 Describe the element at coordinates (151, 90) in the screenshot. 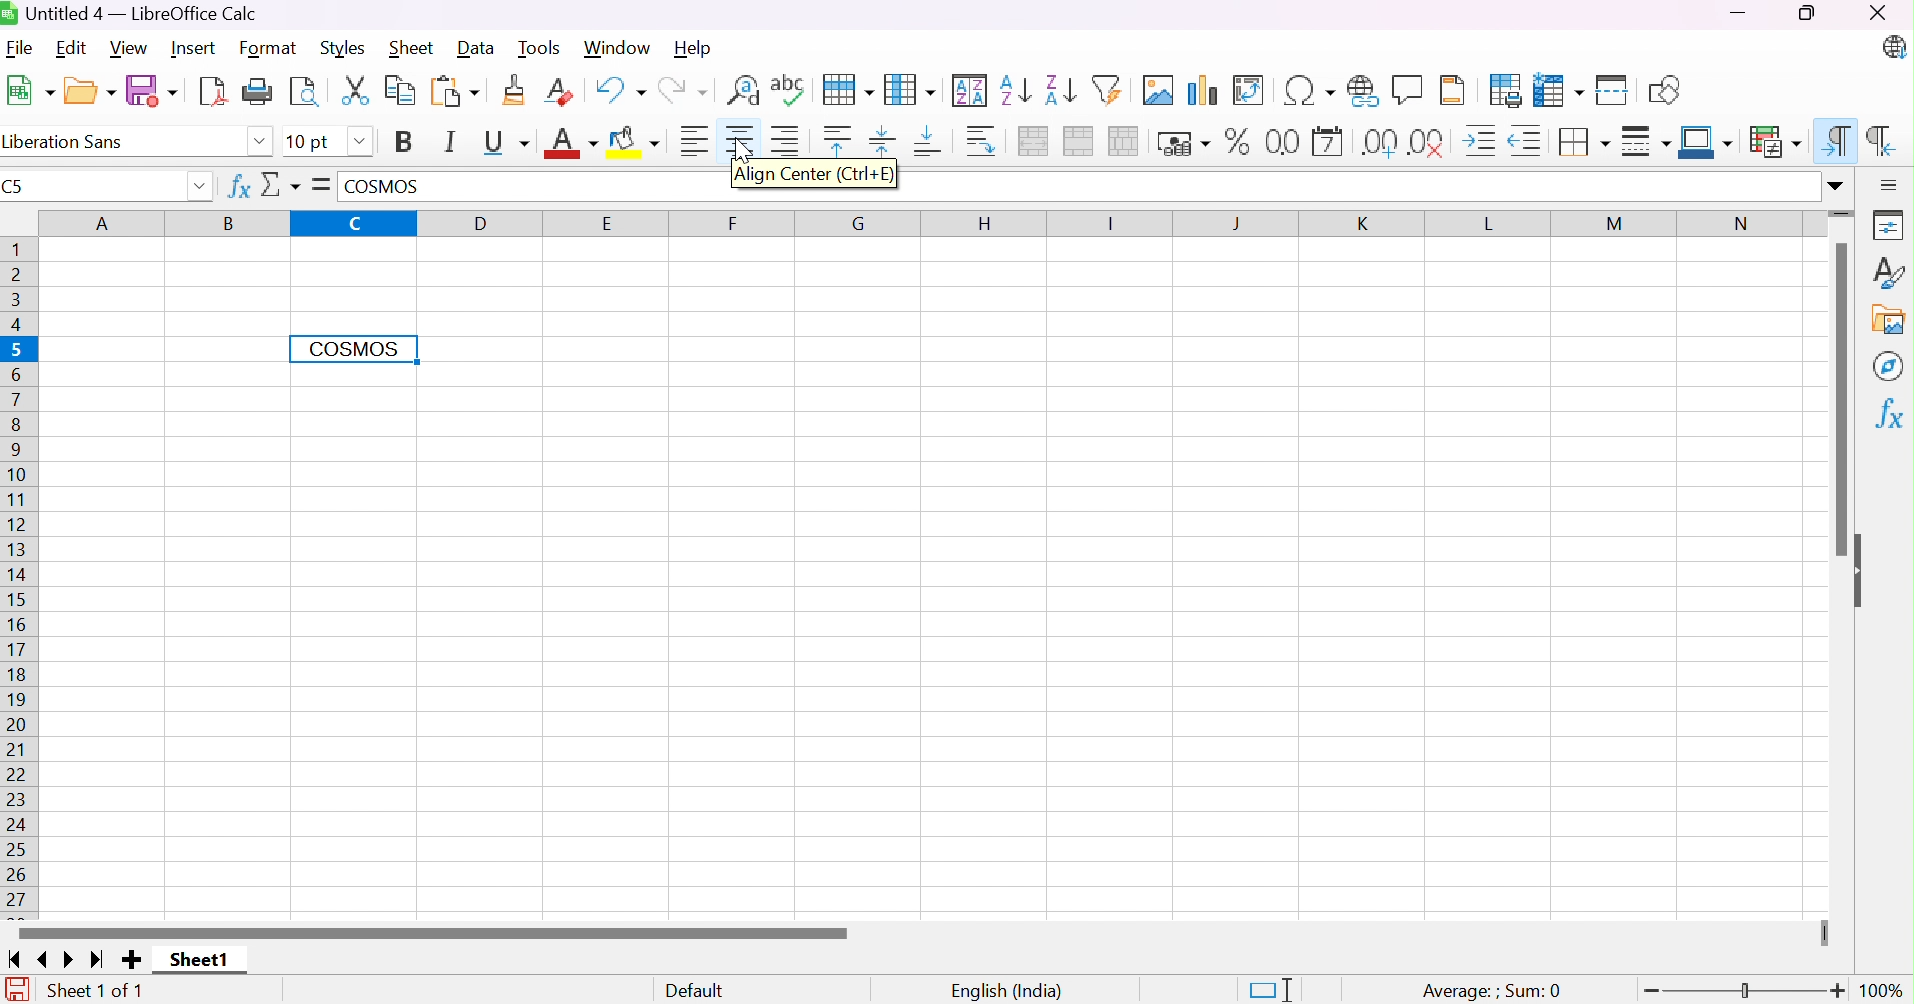

I see `Save` at that location.